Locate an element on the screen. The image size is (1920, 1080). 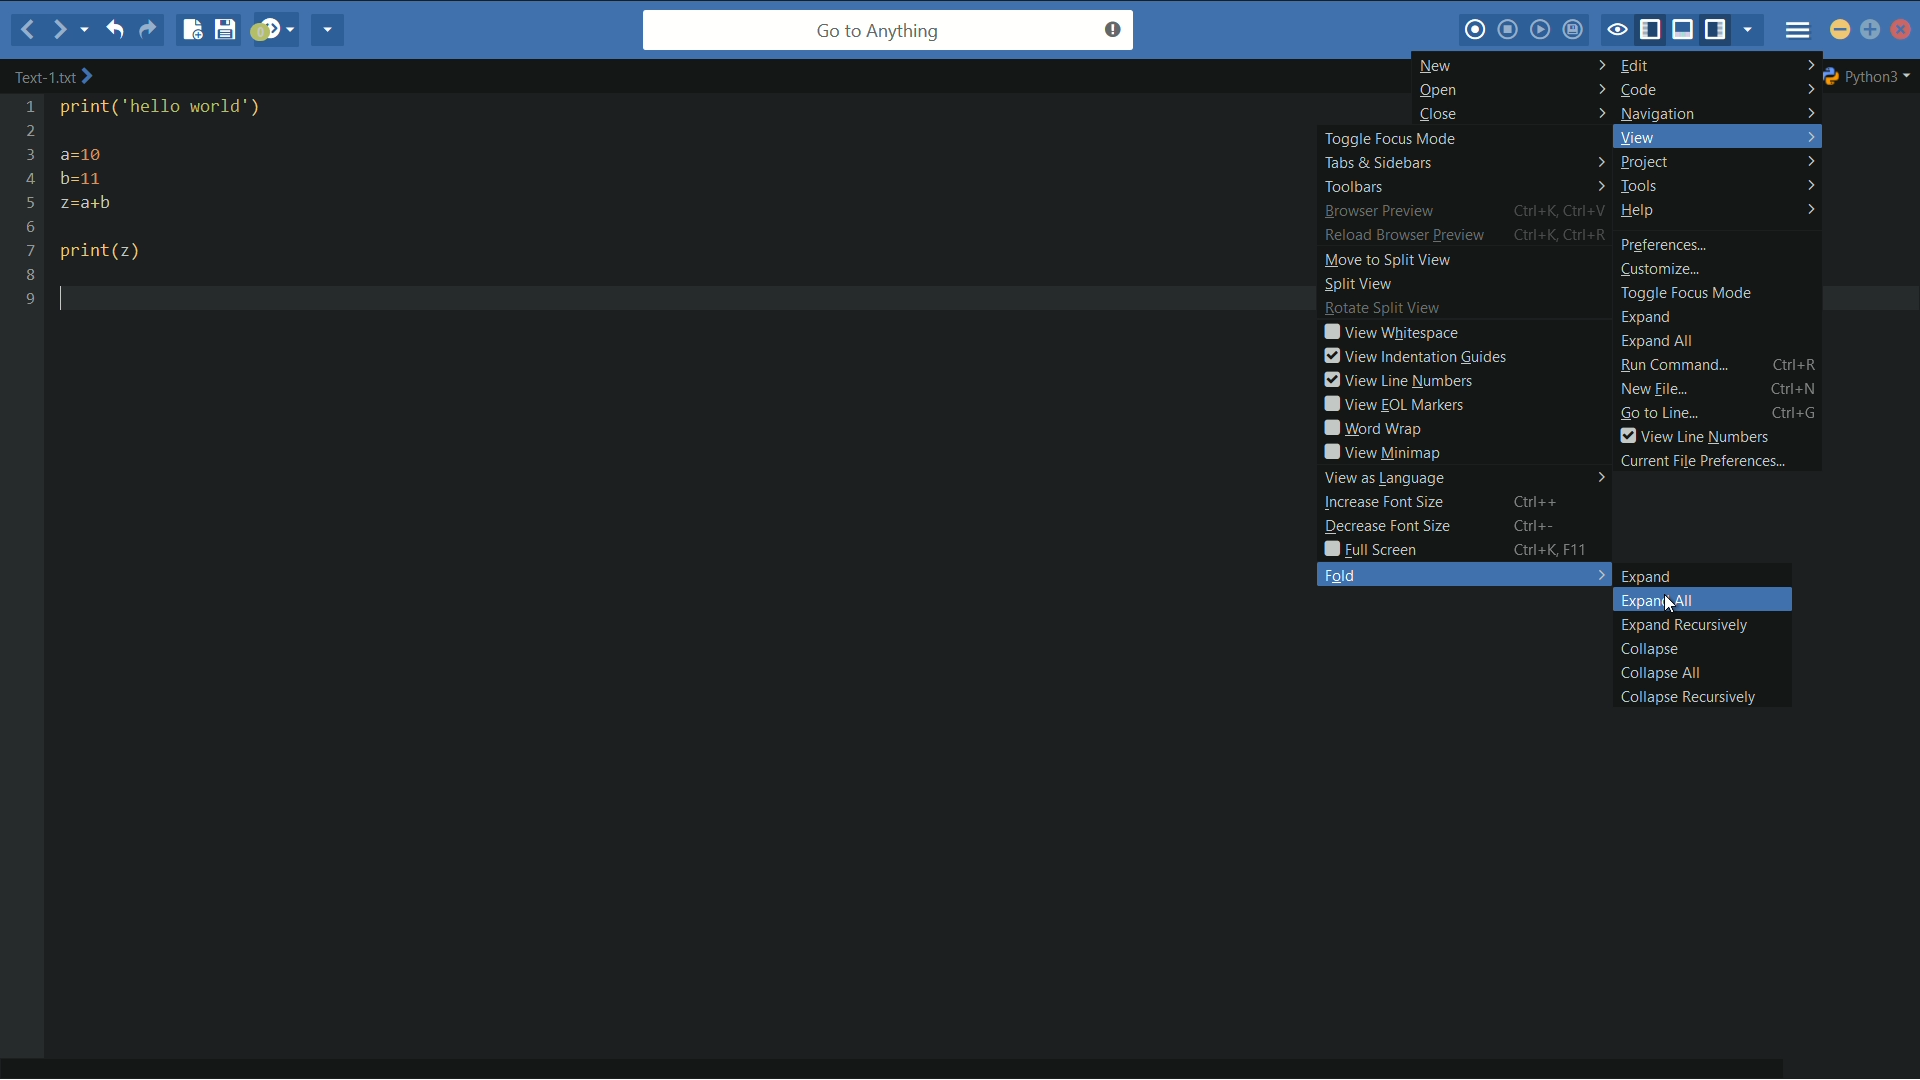
python3 is located at coordinates (1873, 75).